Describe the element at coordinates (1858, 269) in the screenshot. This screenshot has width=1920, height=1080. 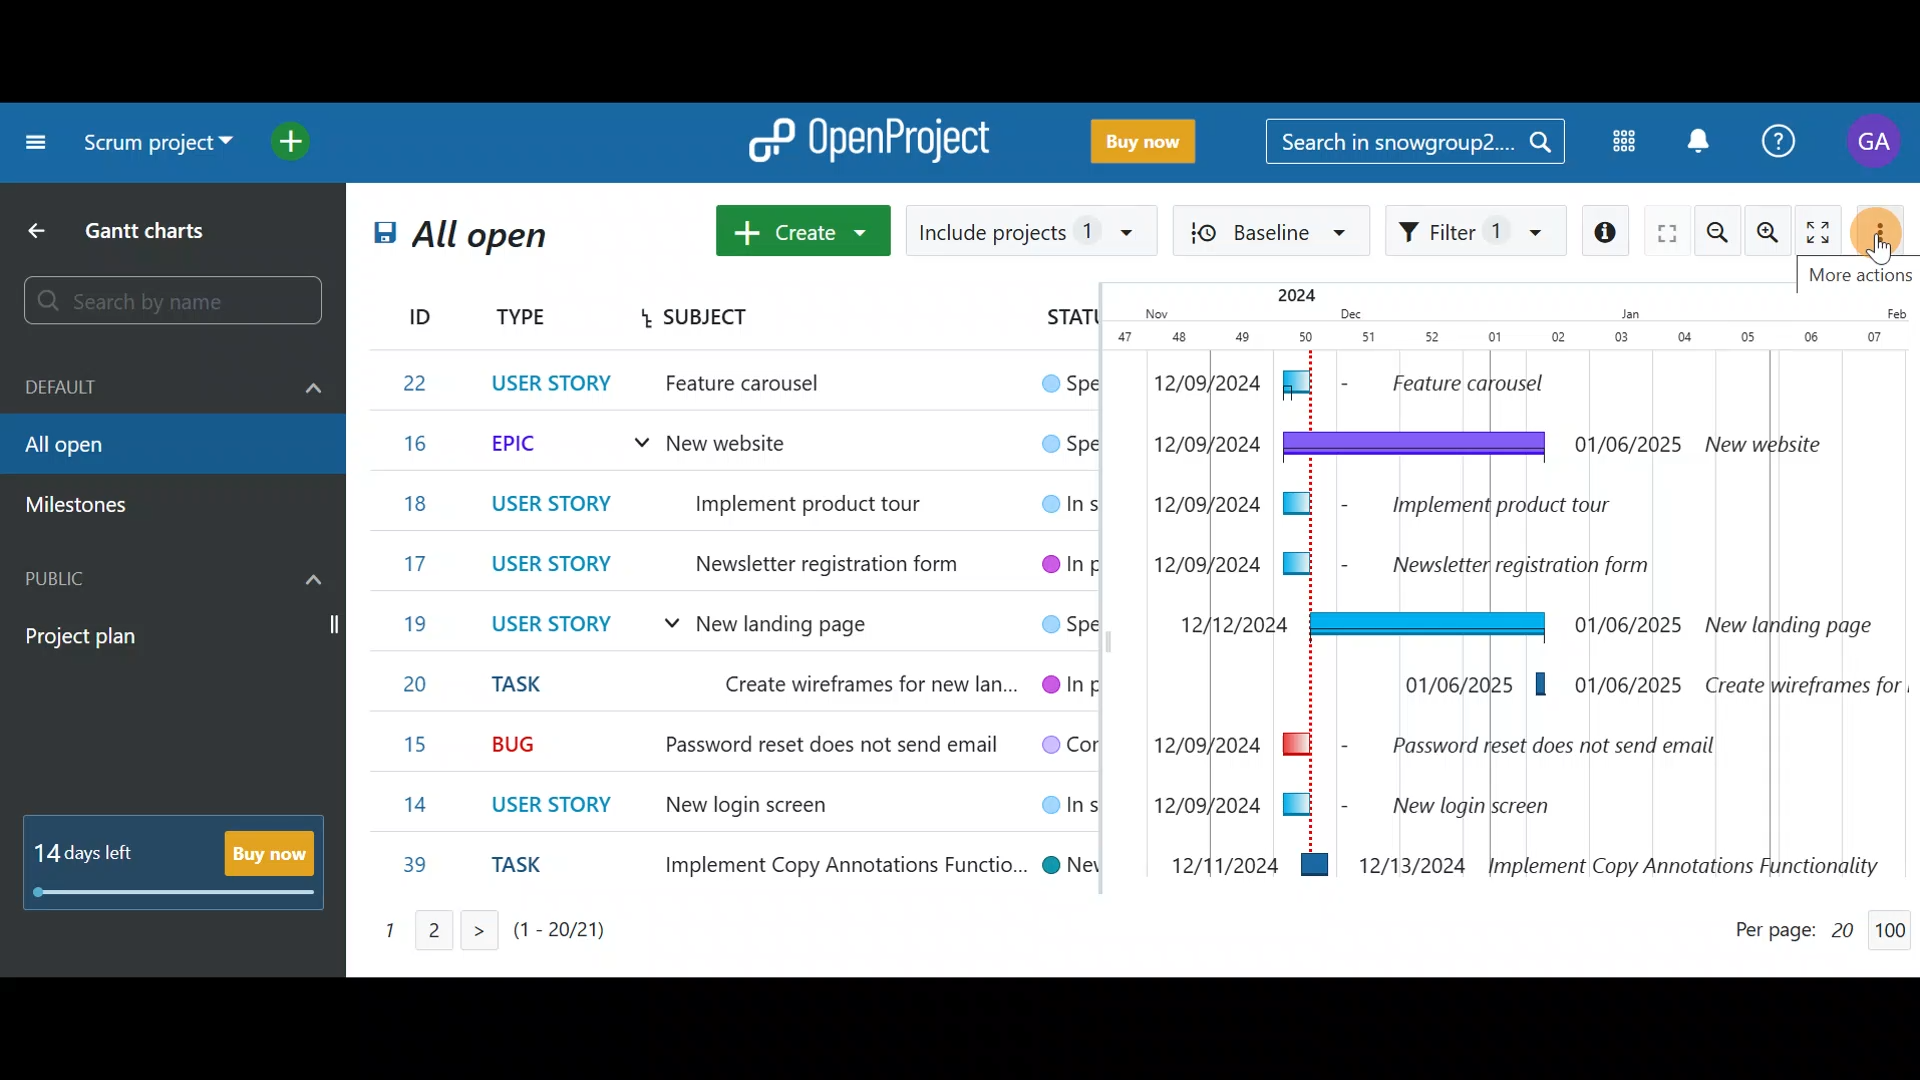
I see `More actions` at that location.